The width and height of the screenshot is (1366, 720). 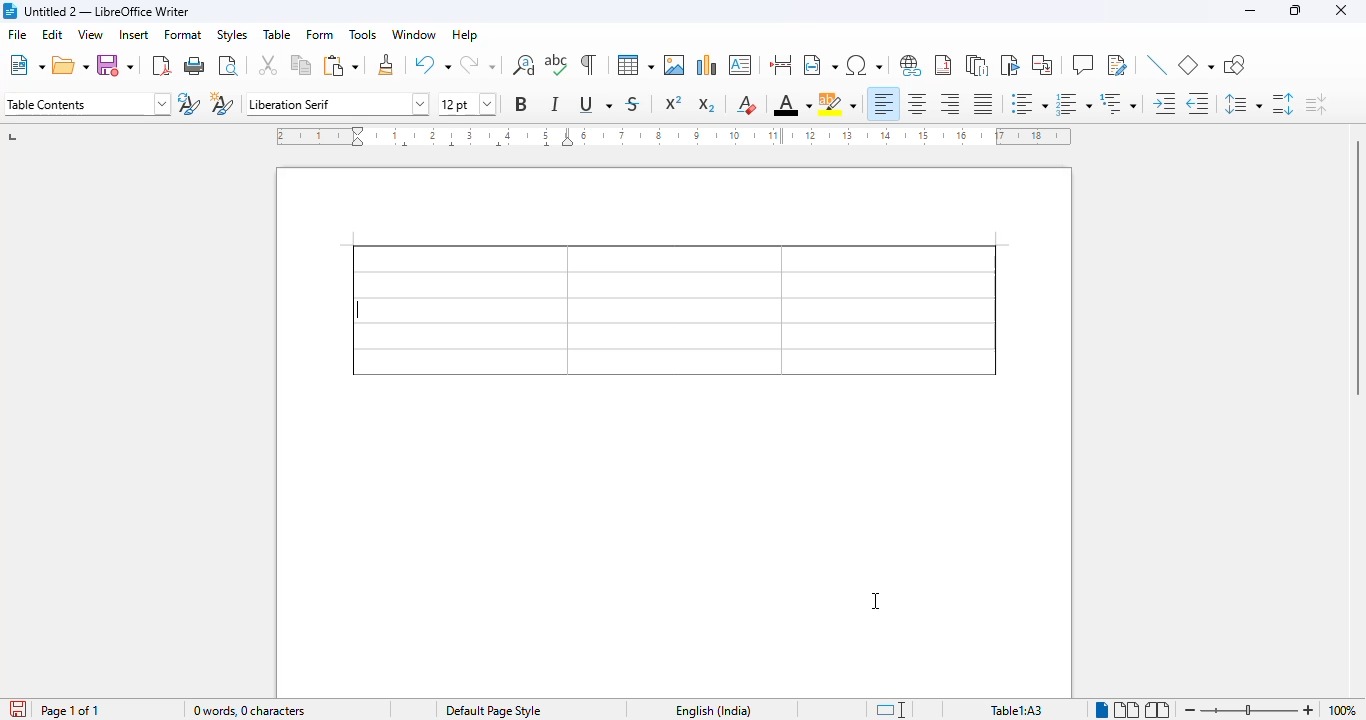 I want to click on toggle ordered list, so click(x=1072, y=103).